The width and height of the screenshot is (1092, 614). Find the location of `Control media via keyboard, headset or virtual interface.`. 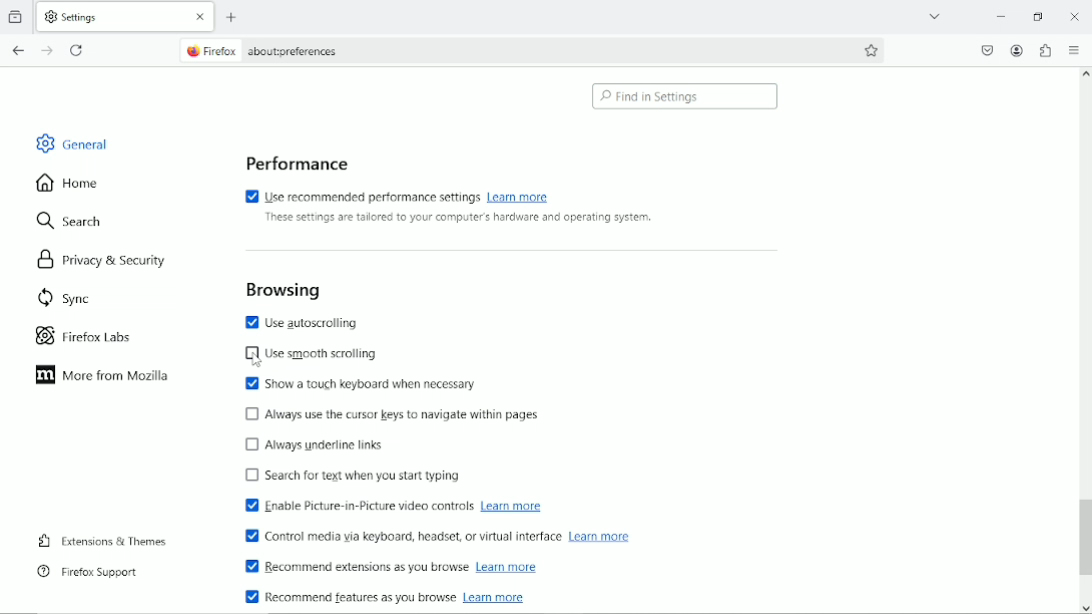

Control media via keyboard, headset or virtual interface. is located at coordinates (396, 536).